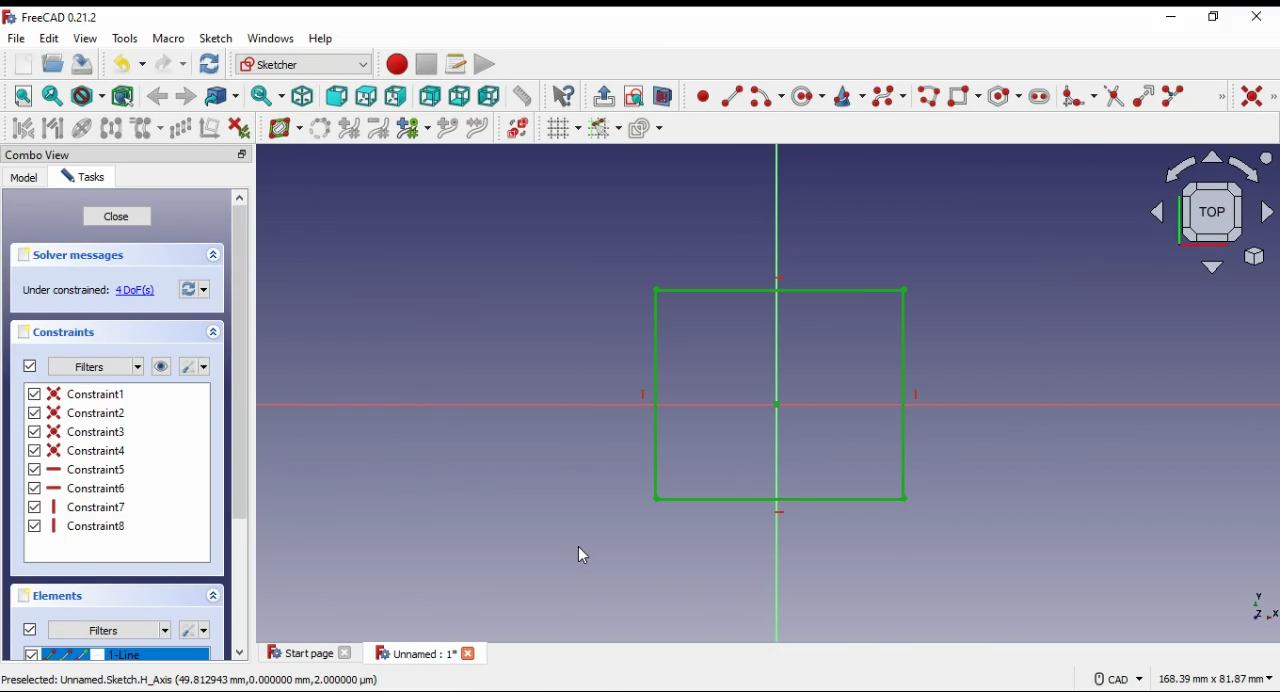 This screenshot has width=1280, height=692. Describe the element at coordinates (91, 449) in the screenshot. I see `on/off constraint 4` at that location.